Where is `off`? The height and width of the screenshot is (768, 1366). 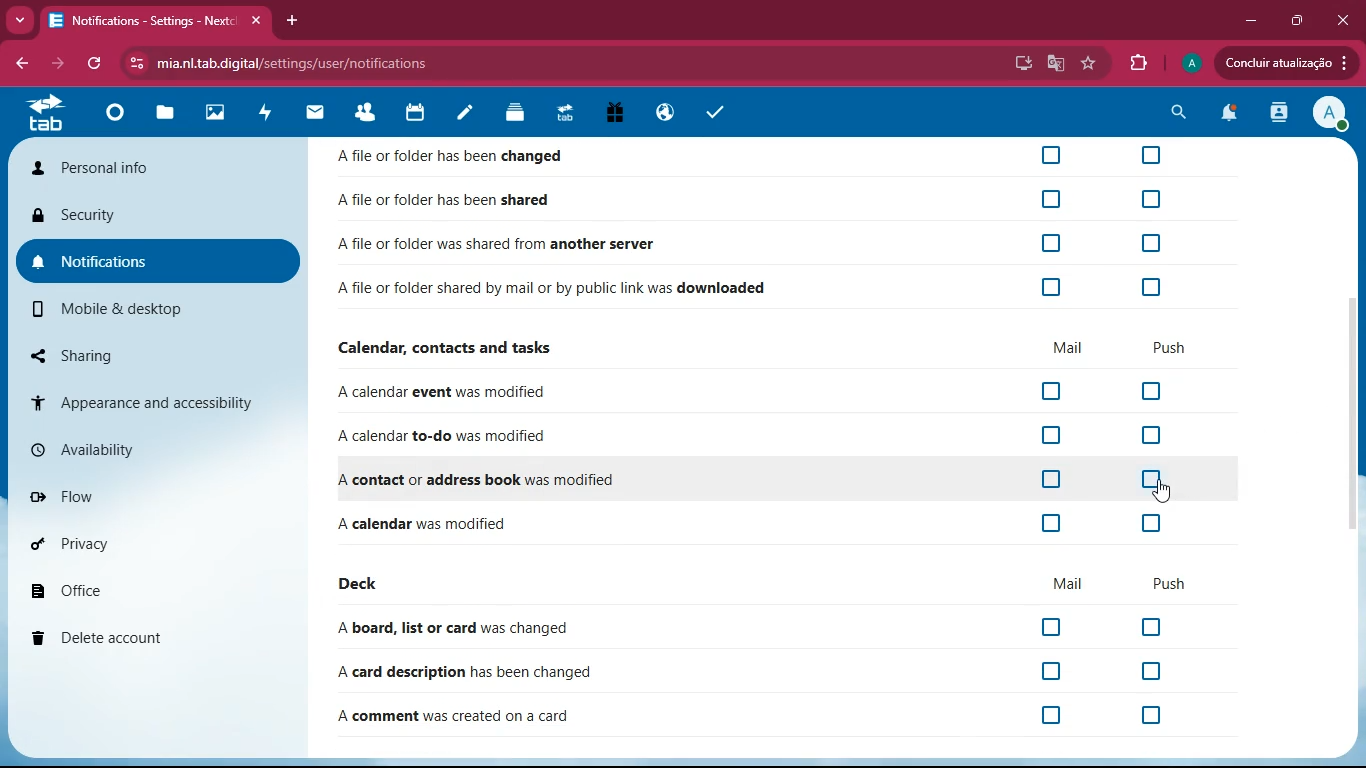 off is located at coordinates (1155, 717).